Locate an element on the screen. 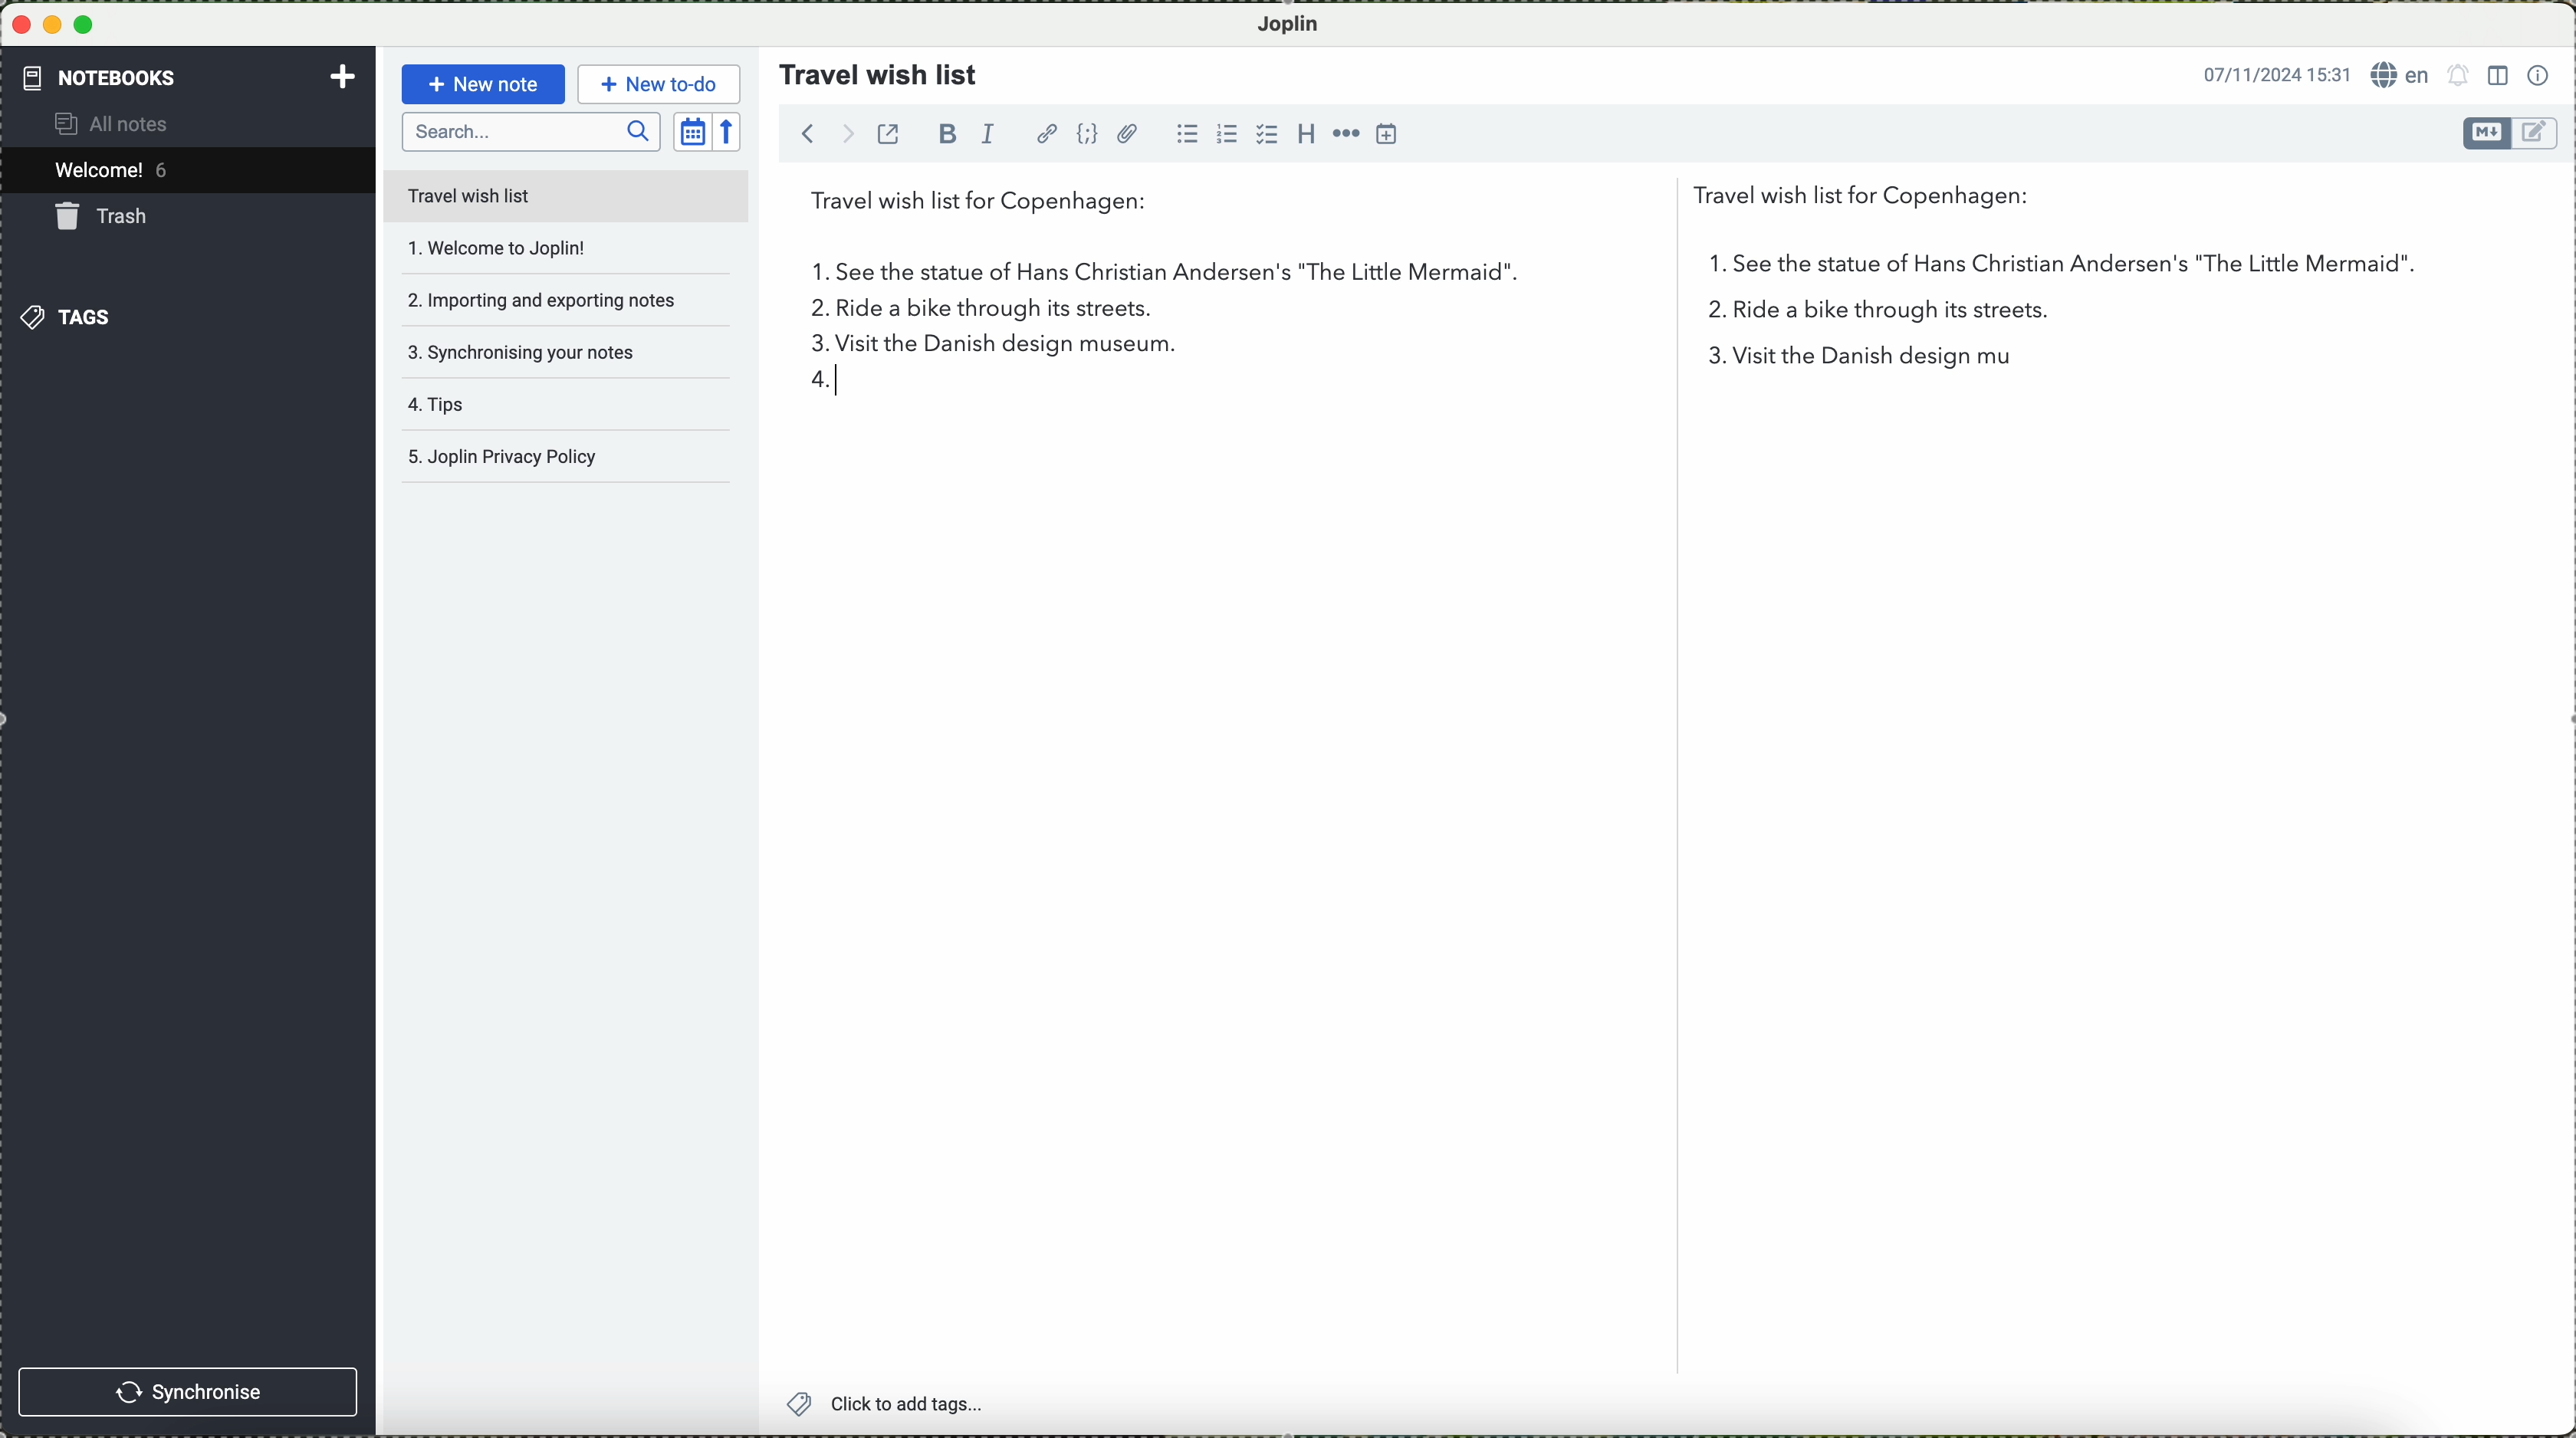  new note button is located at coordinates (480, 84).